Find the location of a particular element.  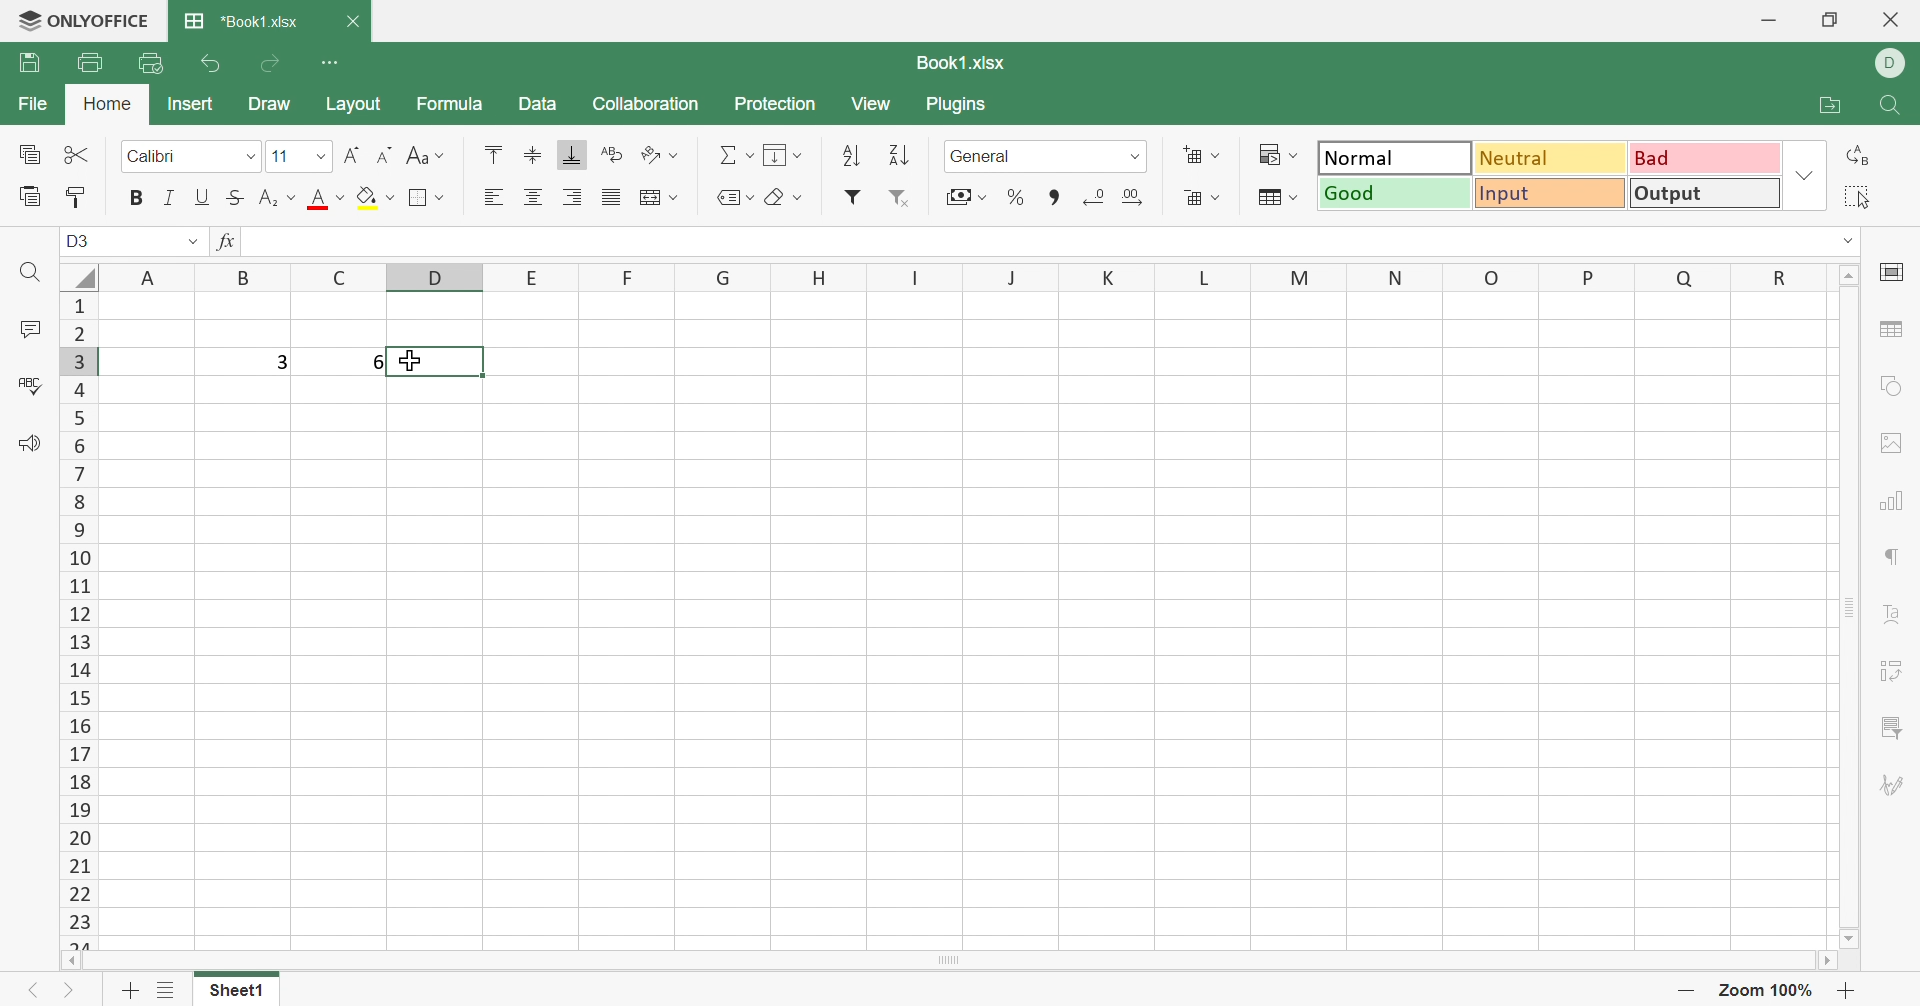

Pivot table settings is located at coordinates (1895, 670).